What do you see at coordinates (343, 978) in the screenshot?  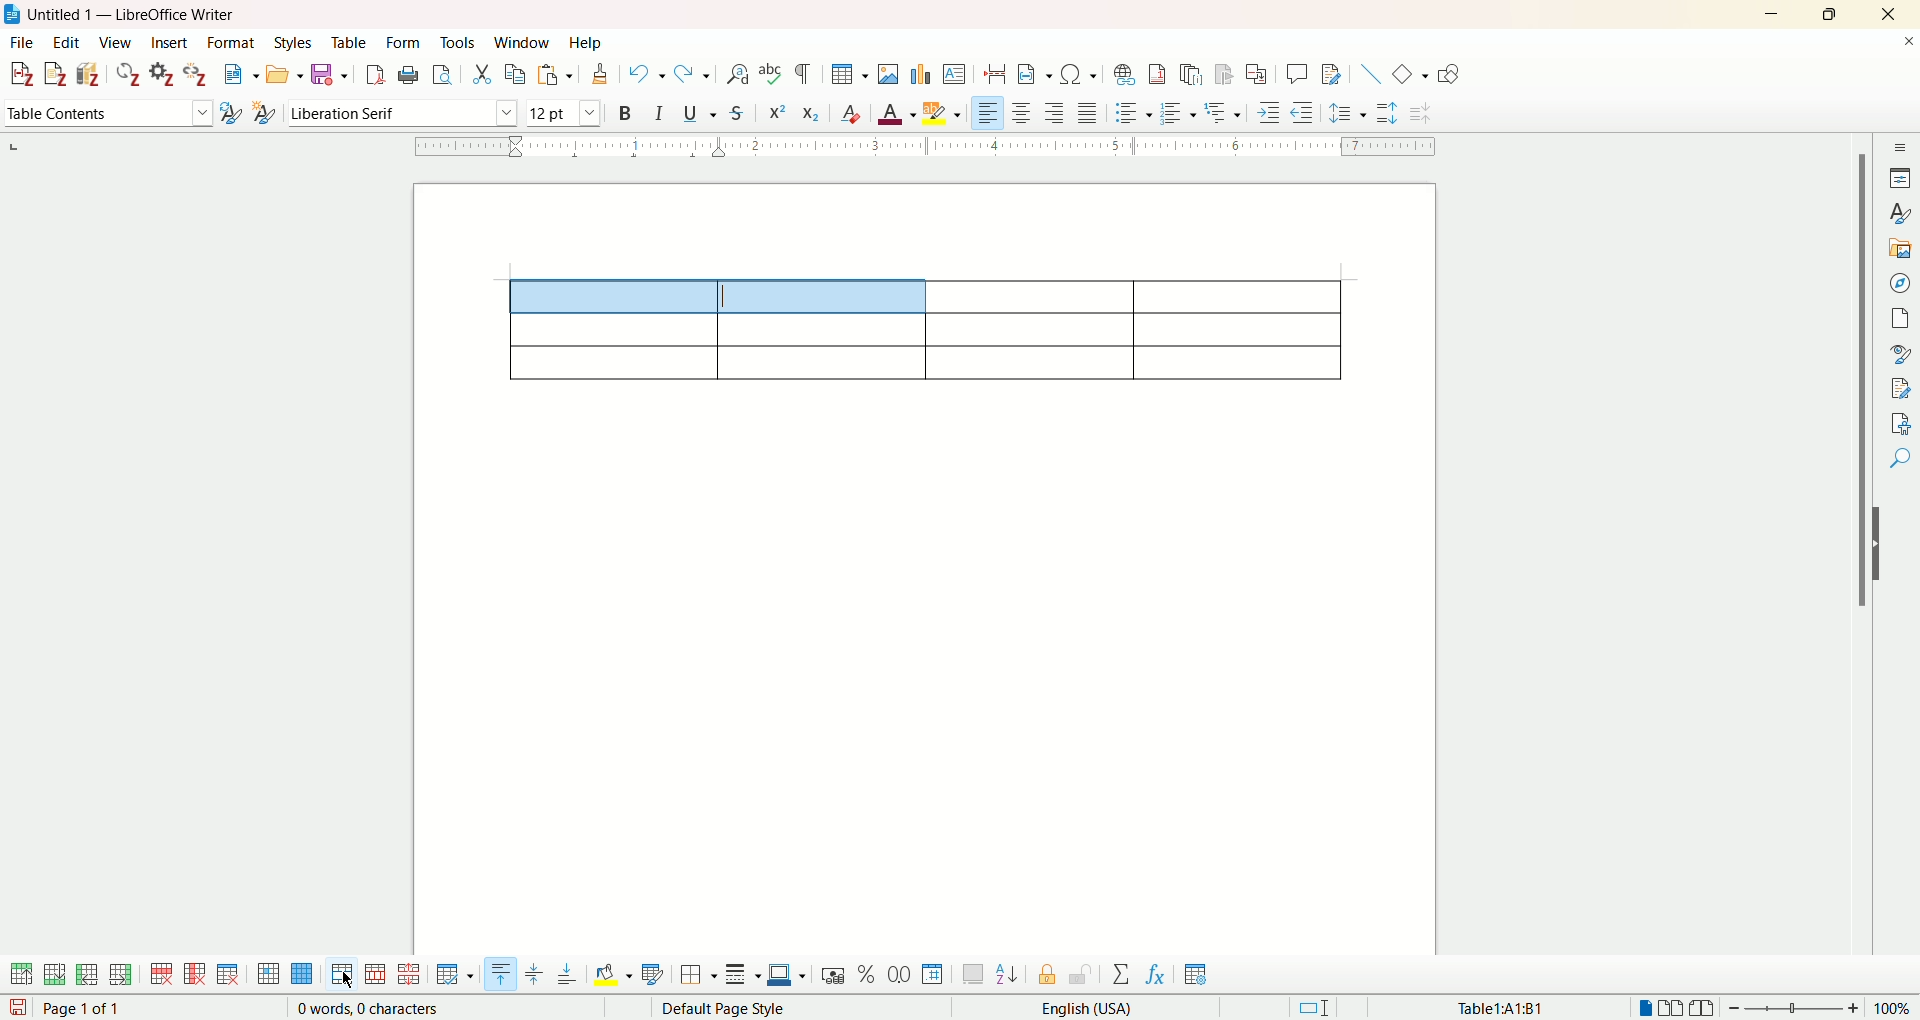 I see `merge cells` at bounding box center [343, 978].